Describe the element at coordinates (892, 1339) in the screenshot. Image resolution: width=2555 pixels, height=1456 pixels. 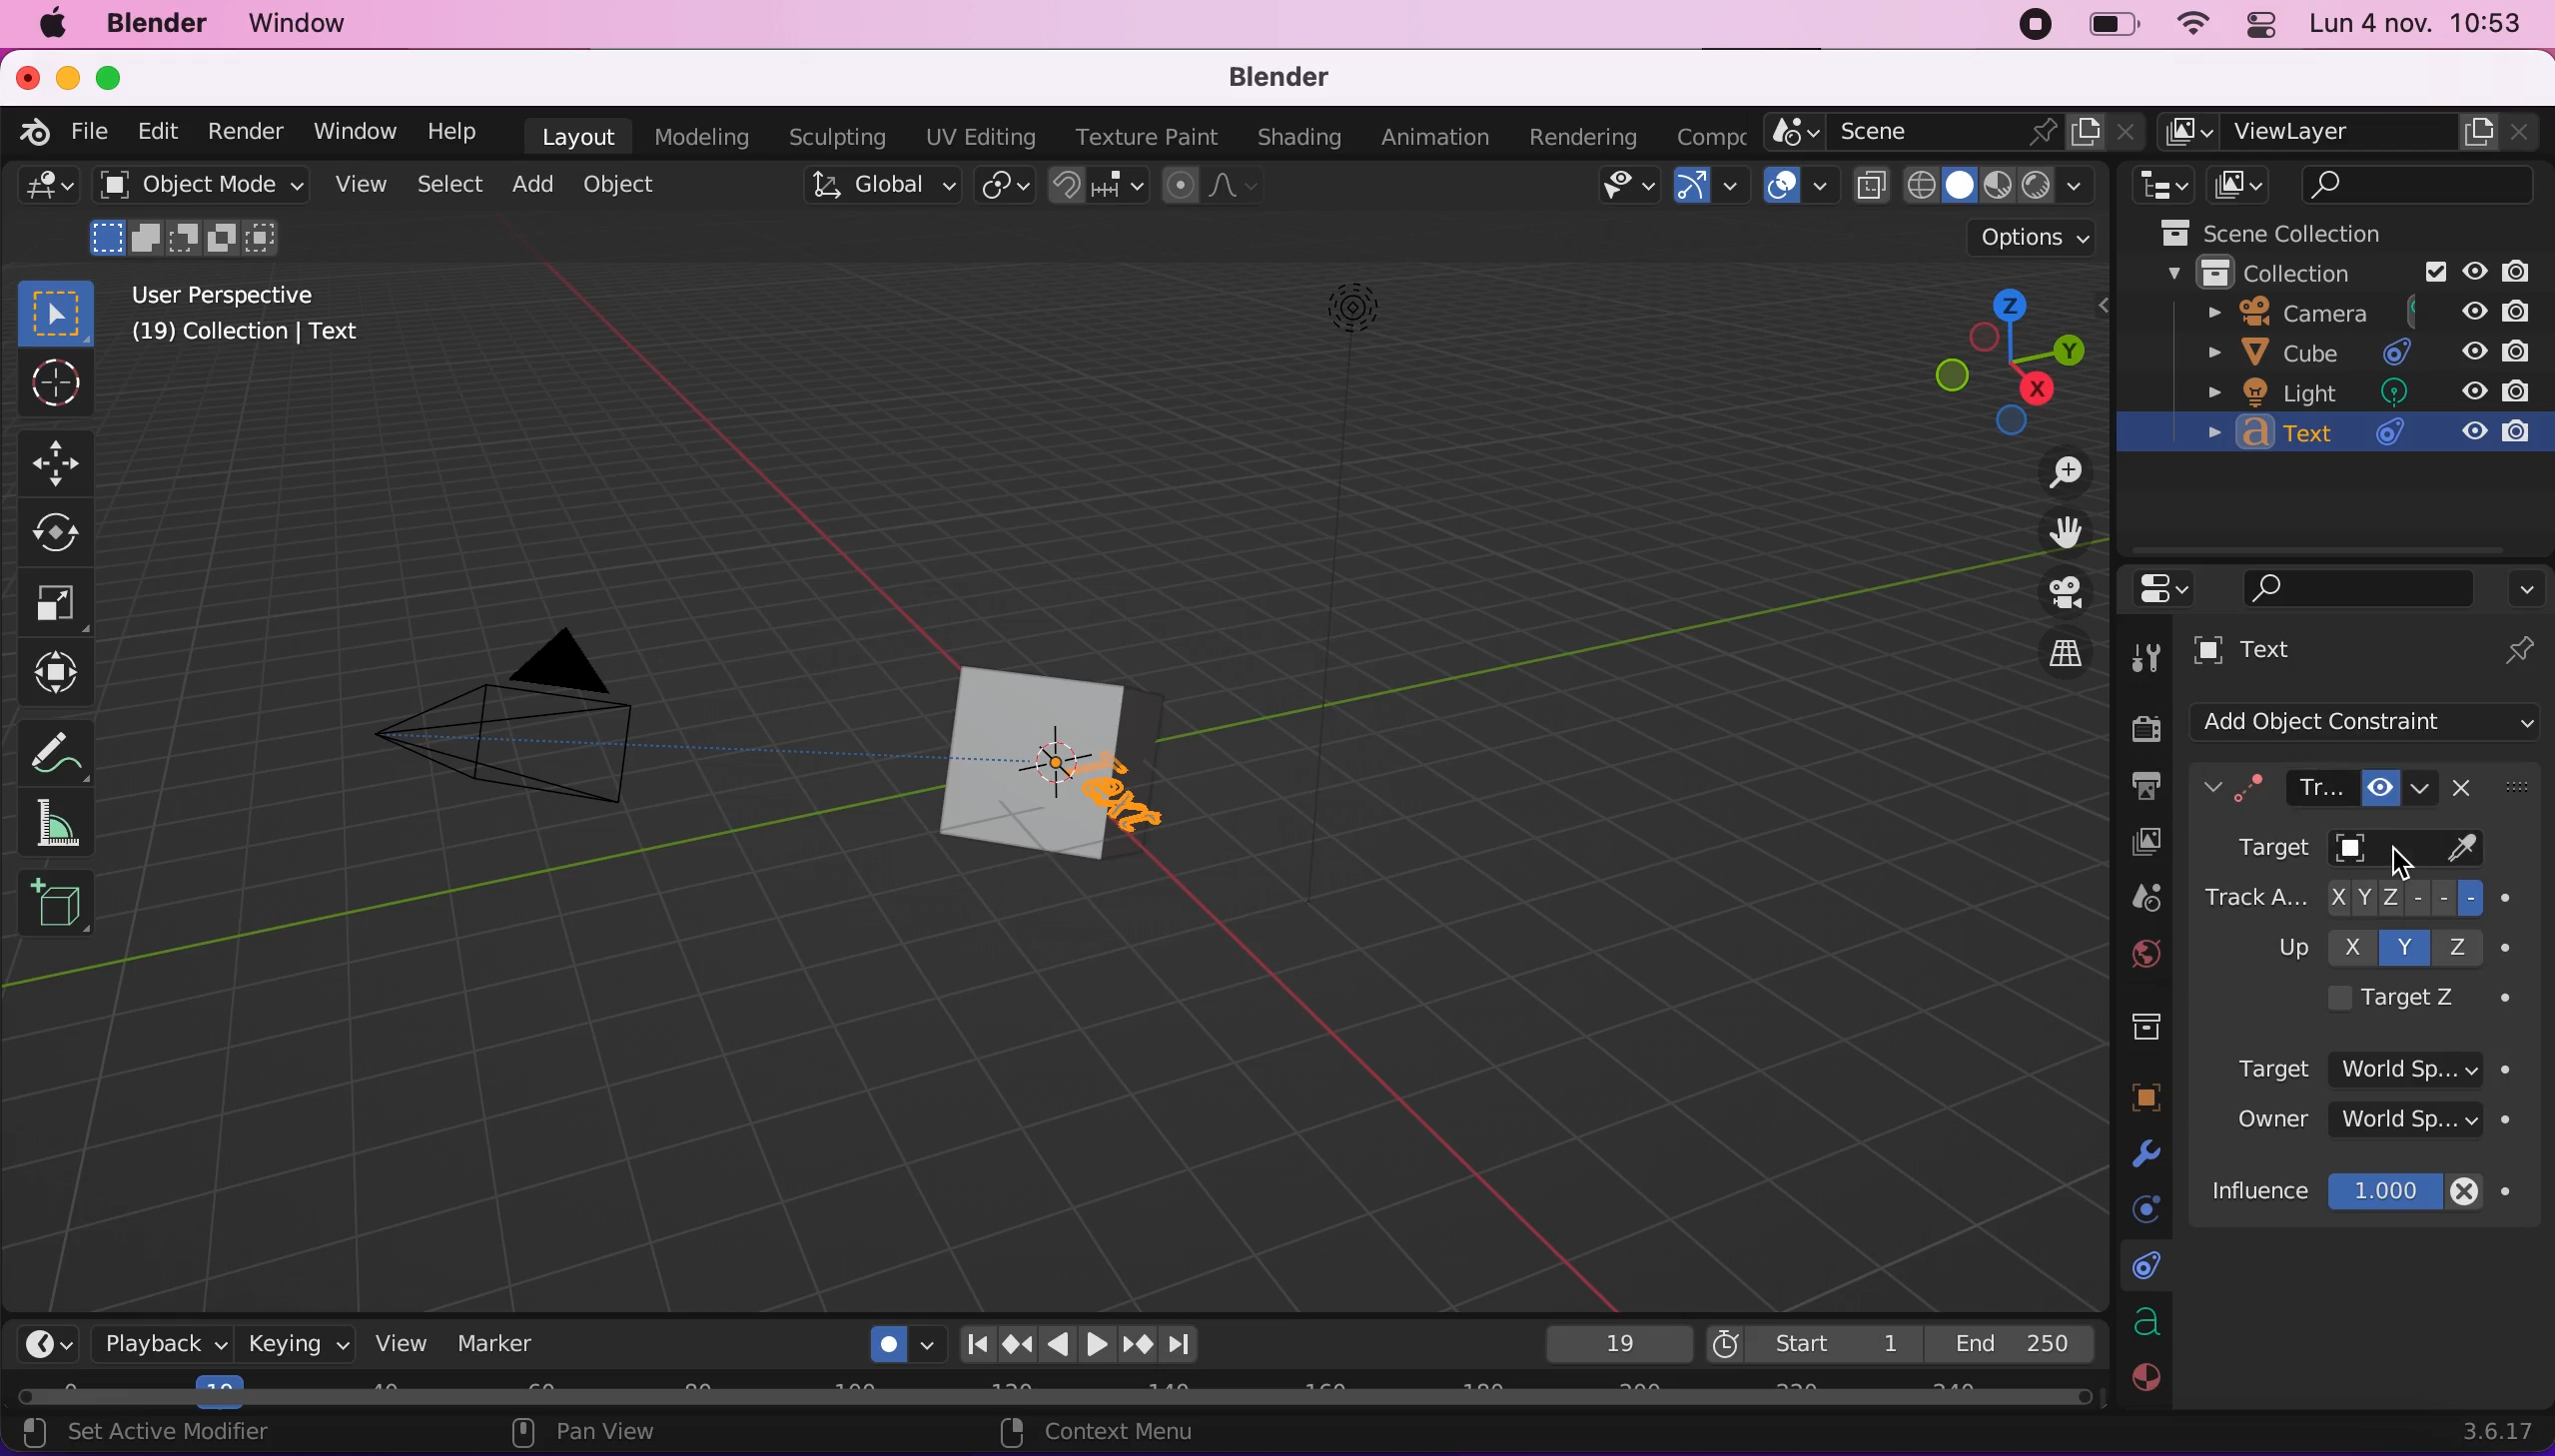
I see `auto keying` at that location.